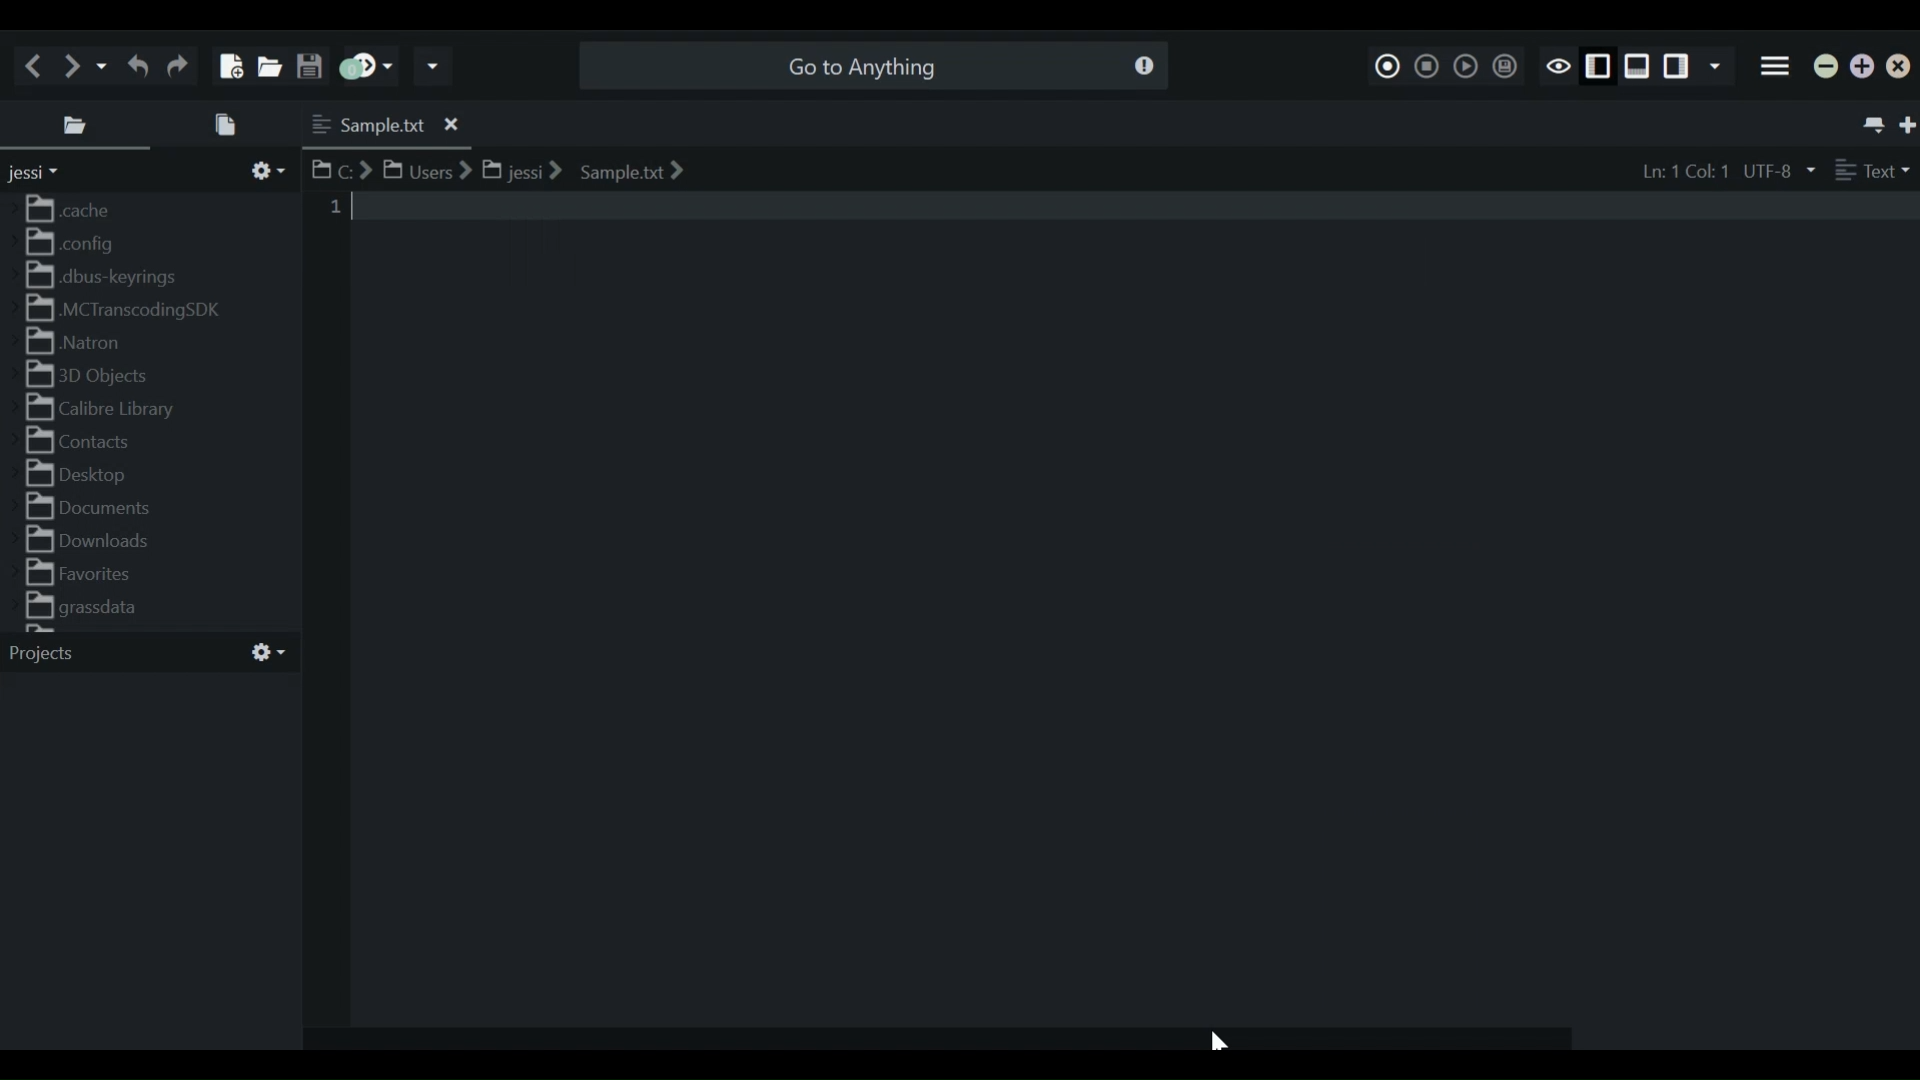 The width and height of the screenshot is (1920, 1080). Describe the element at coordinates (1825, 67) in the screenshot. I see `minimize` at that location.